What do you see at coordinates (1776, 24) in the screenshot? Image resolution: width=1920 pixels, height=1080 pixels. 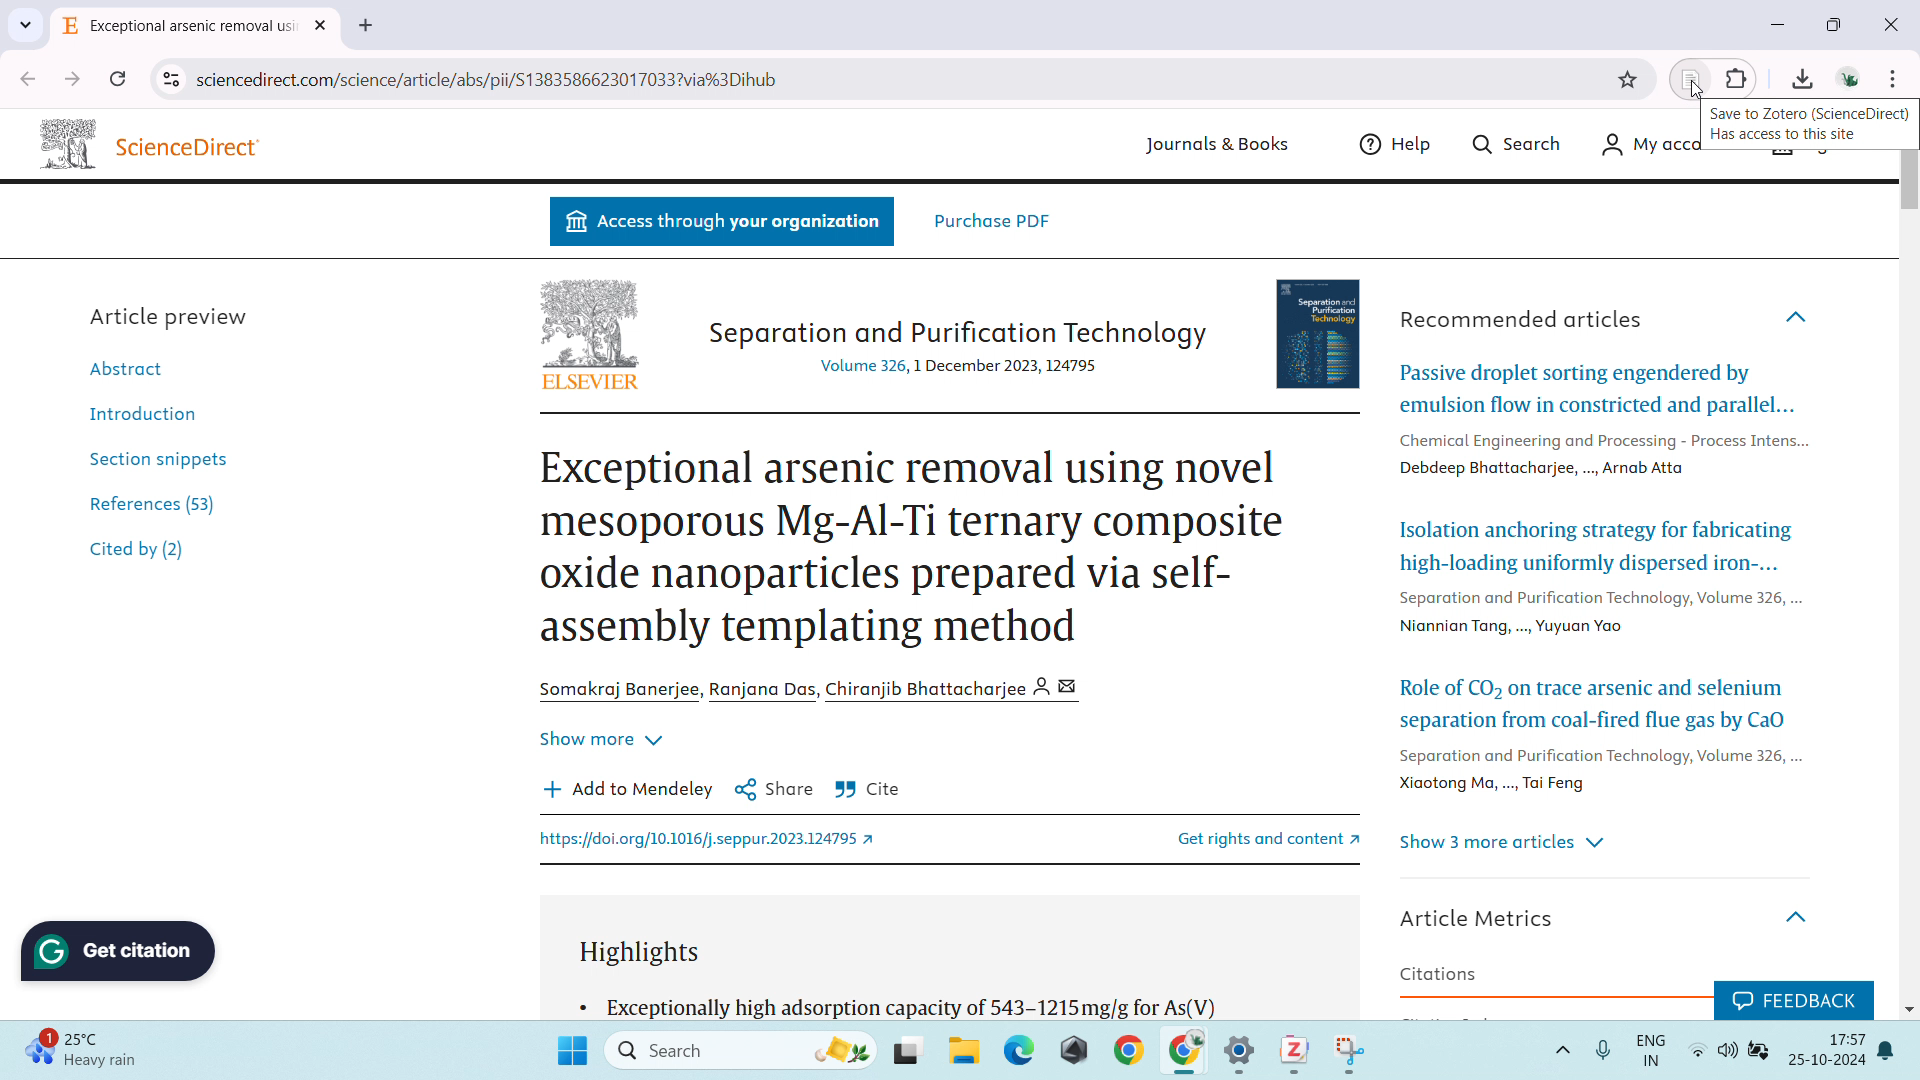 I see `minimize` at bounding box center [1776, 24].